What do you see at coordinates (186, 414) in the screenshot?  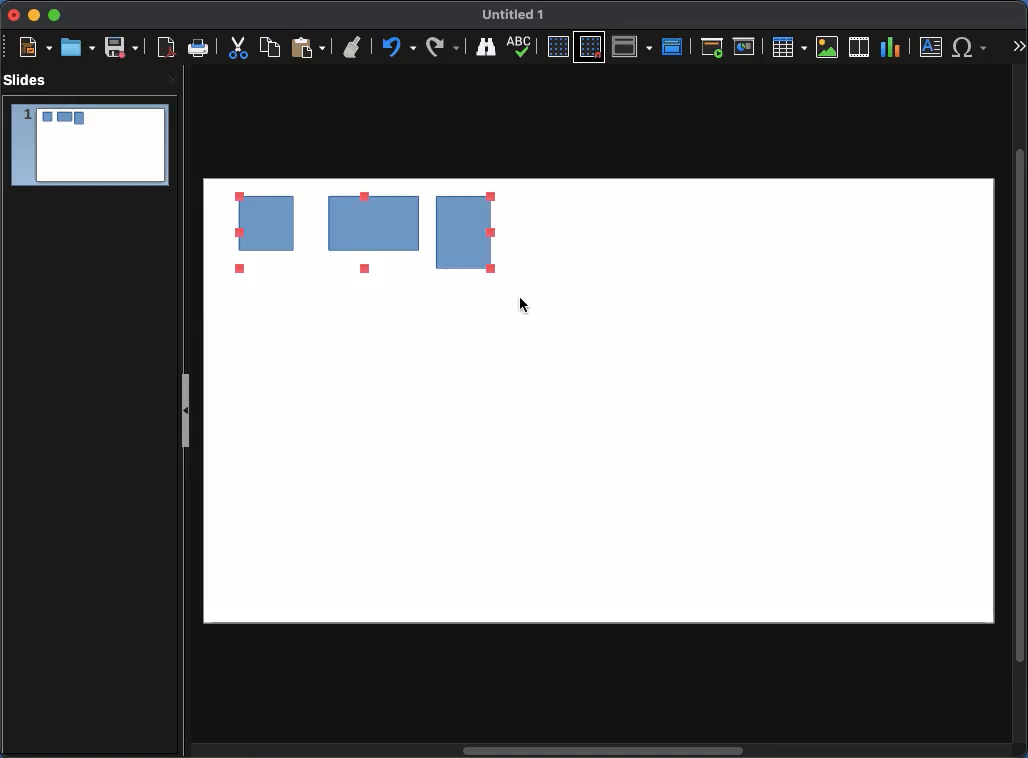 I see `Slide panel` at bounding box center [186, 414].